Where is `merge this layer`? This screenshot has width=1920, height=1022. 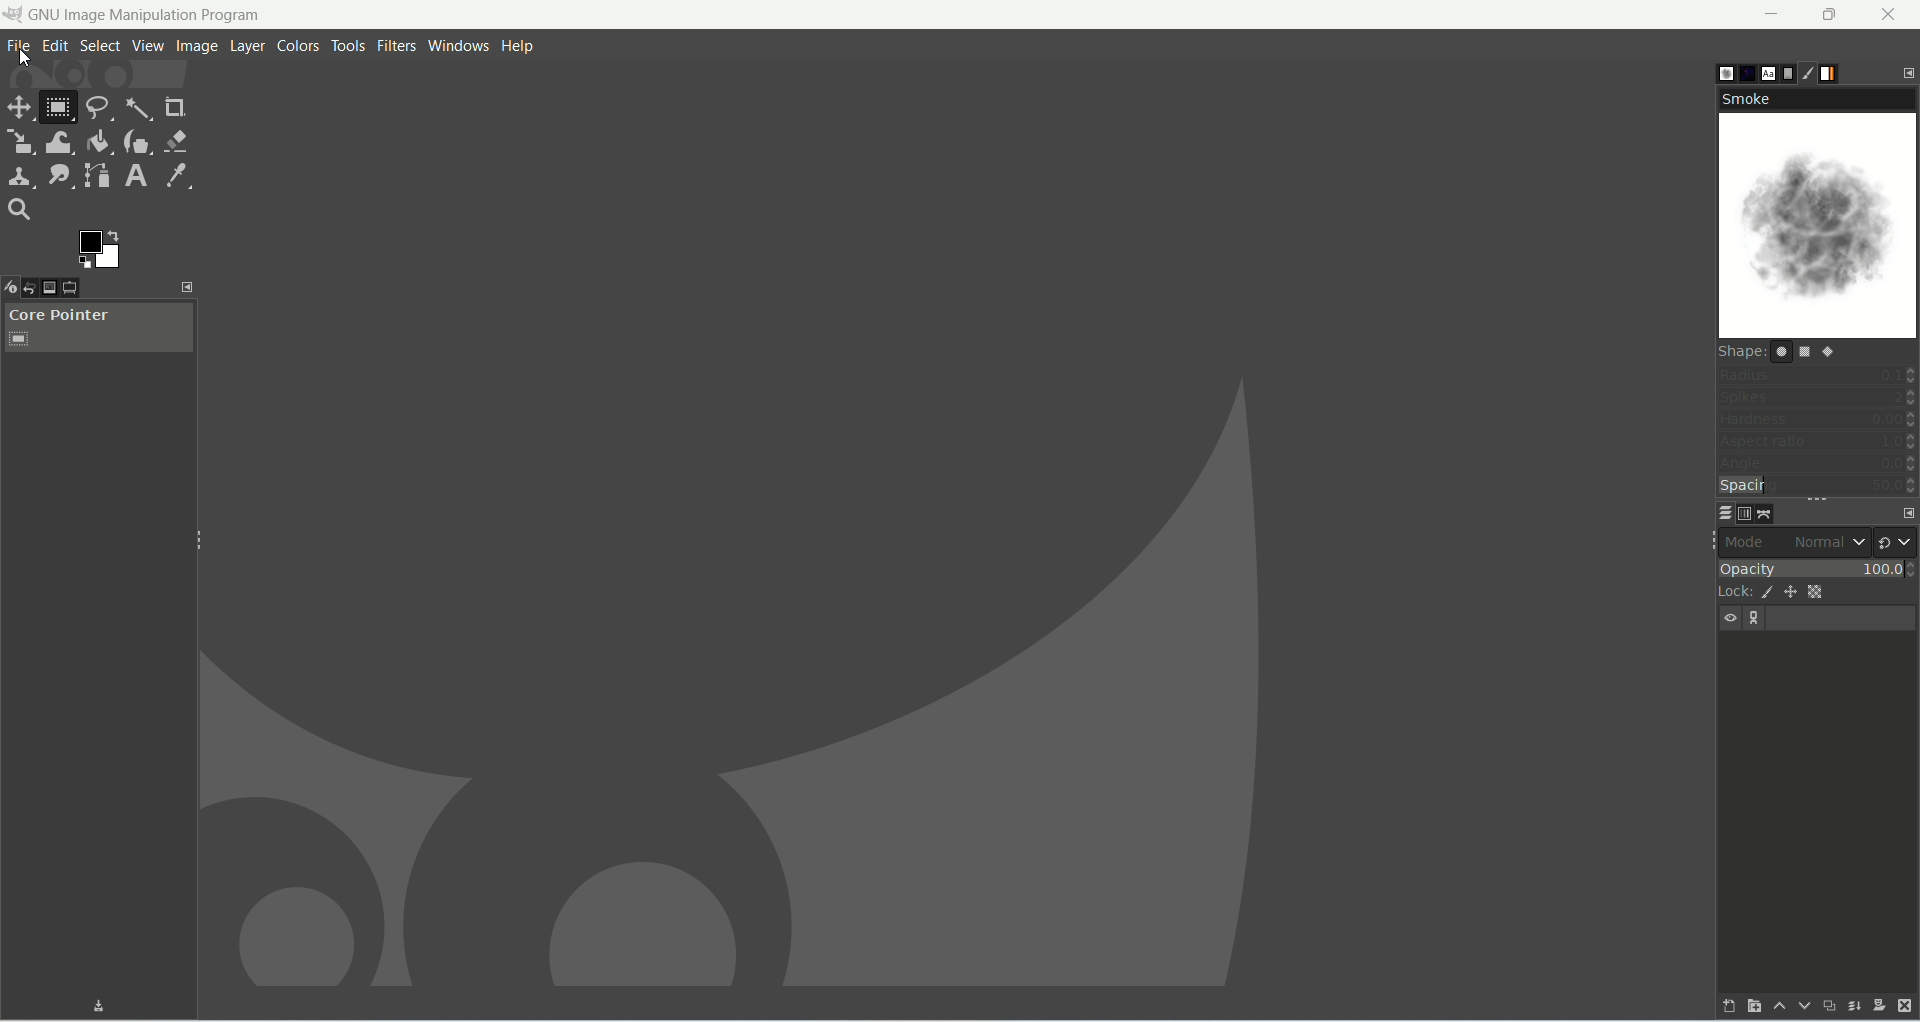 merge this layer is located at coordinates (1854, 1008).